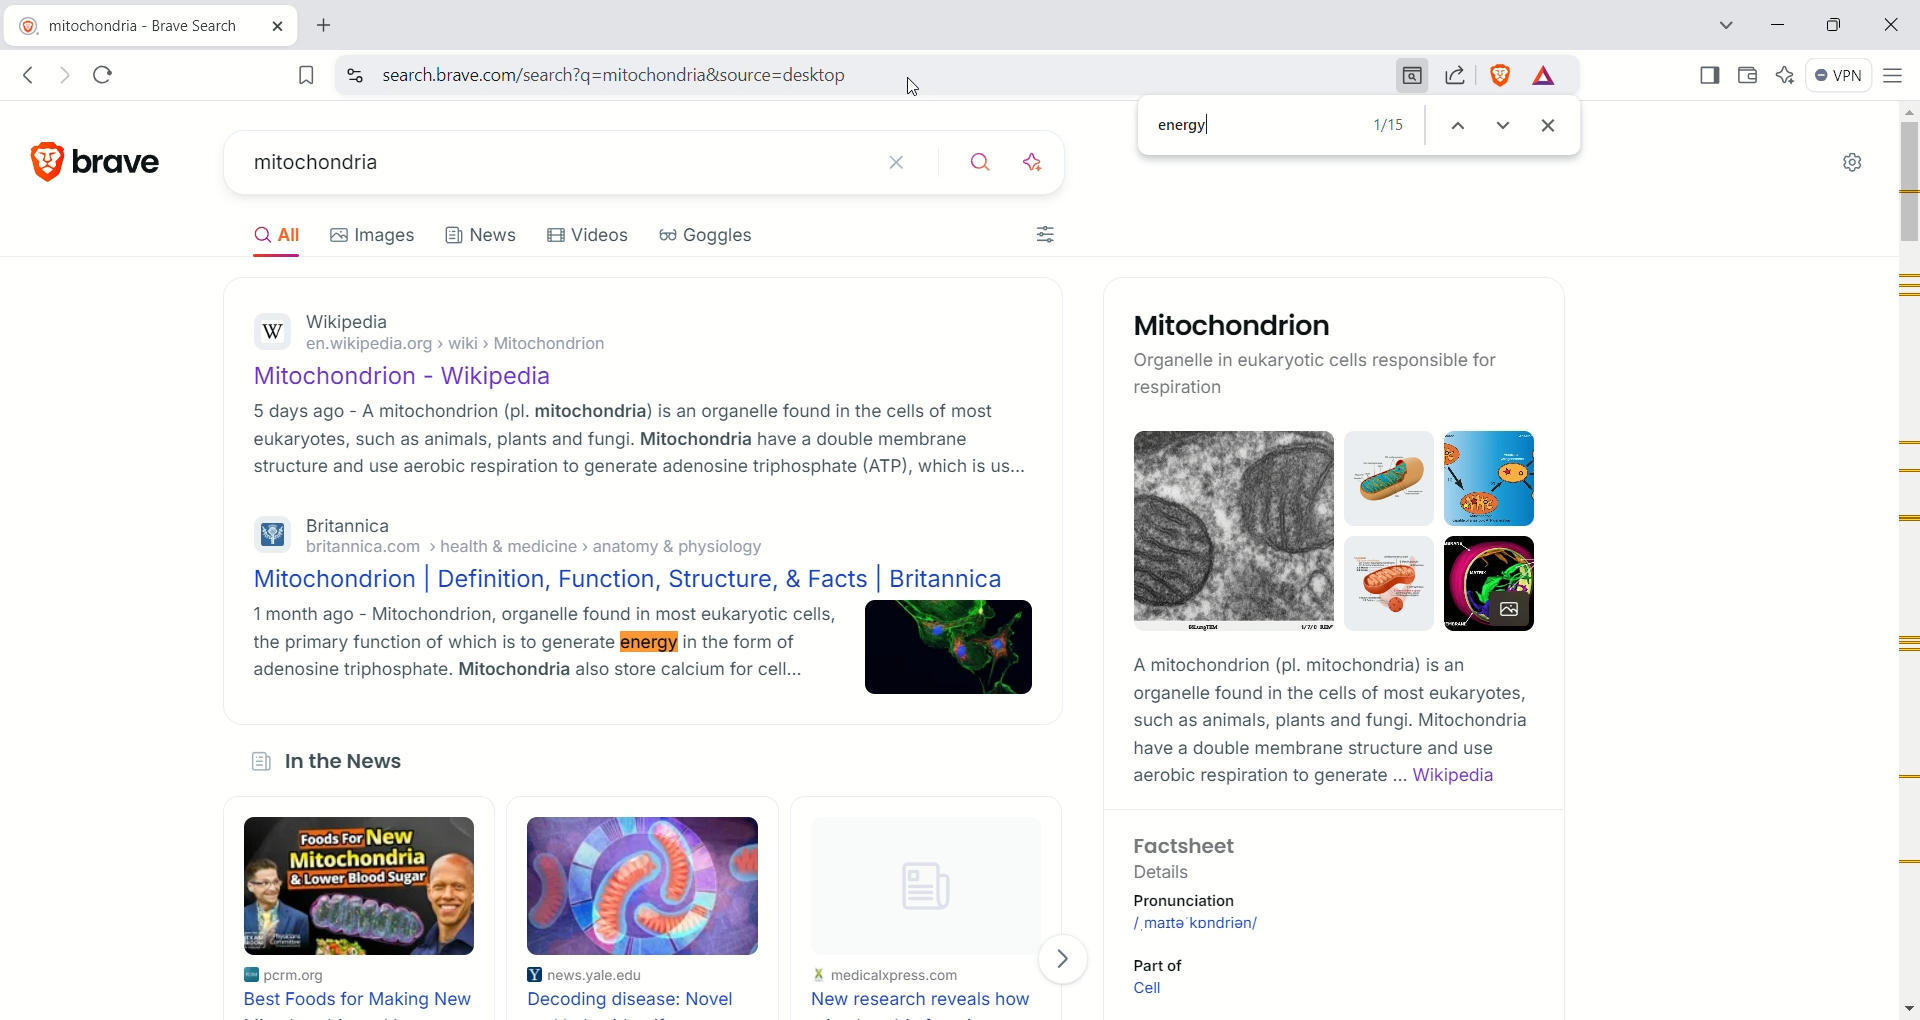 The width and height of the screenshot is (1920, 1020). What do you see at coordinates (710, 238) in the screenshot?
I see `Goggles` at bounding box center [710, 238].